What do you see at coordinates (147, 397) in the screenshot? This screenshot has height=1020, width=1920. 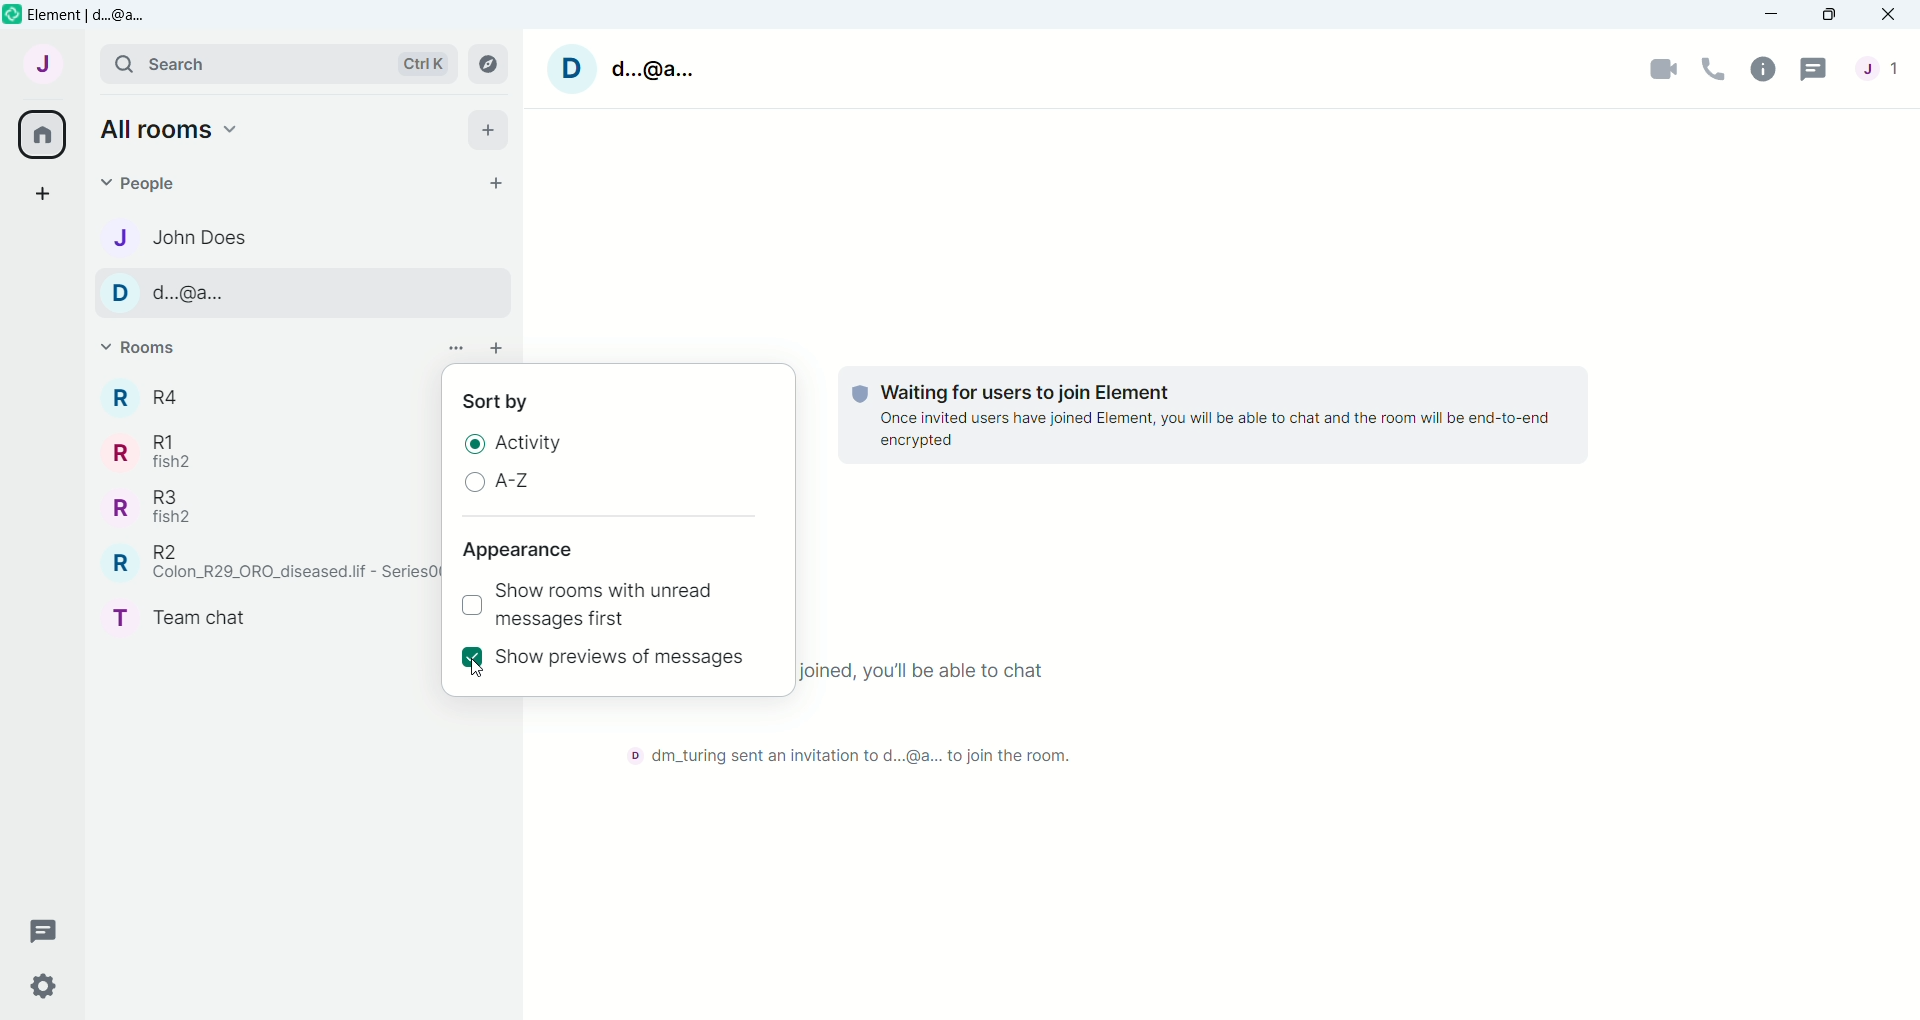 I see `Room R4` at bounding box center [147, 397].